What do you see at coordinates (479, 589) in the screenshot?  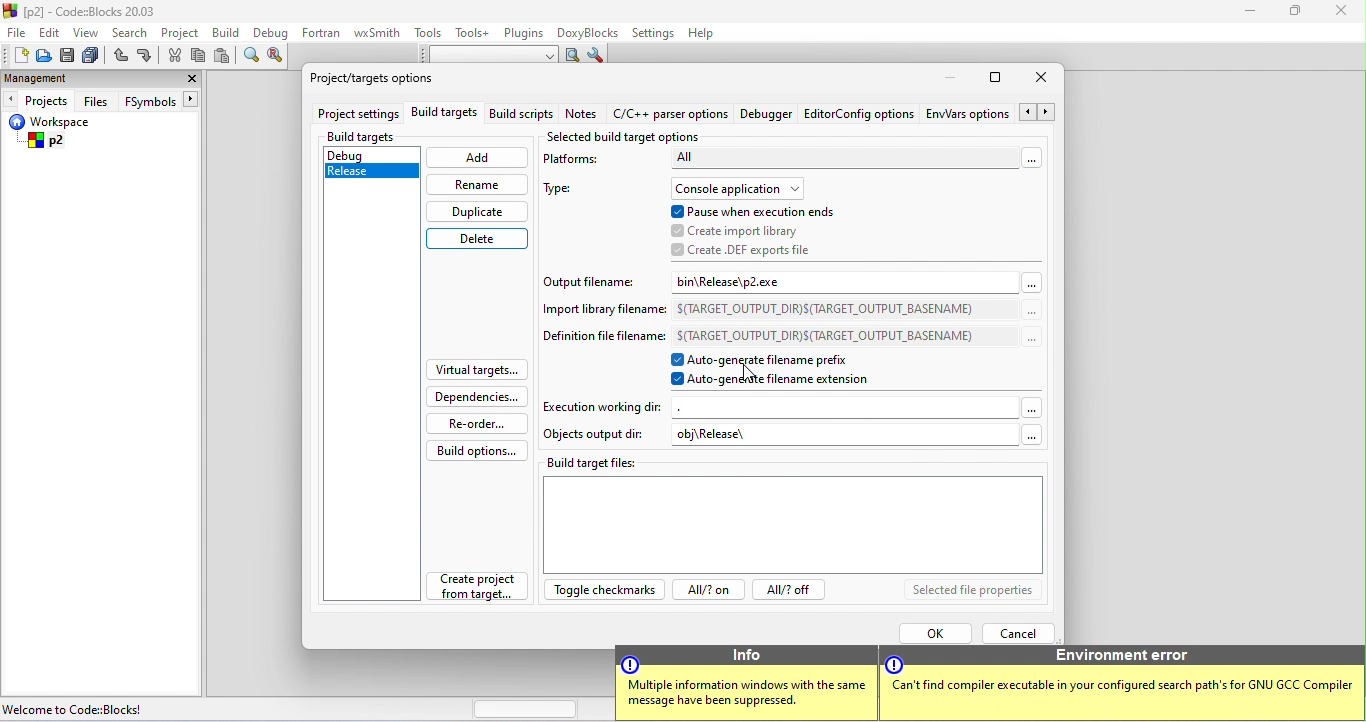 I see `create project from target` at bounding box center [479, 589].